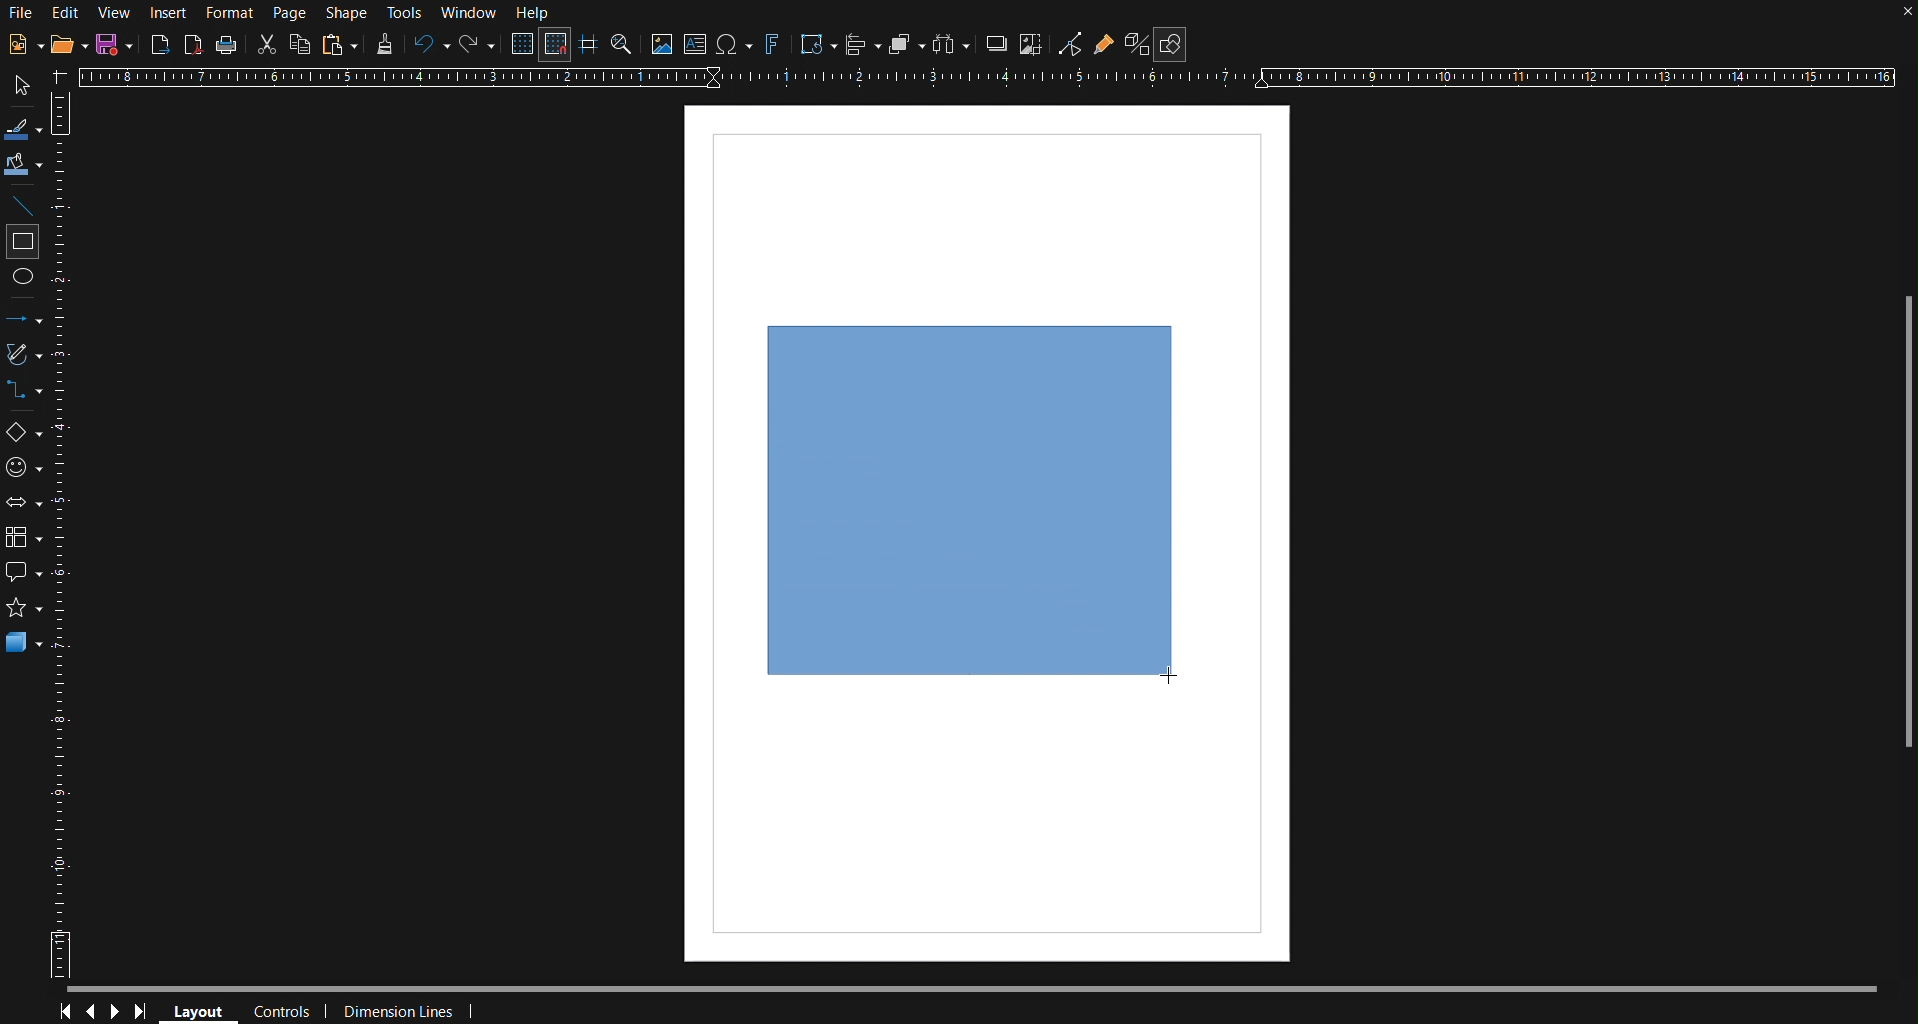  I want to click on Undo, so click(427, 45).